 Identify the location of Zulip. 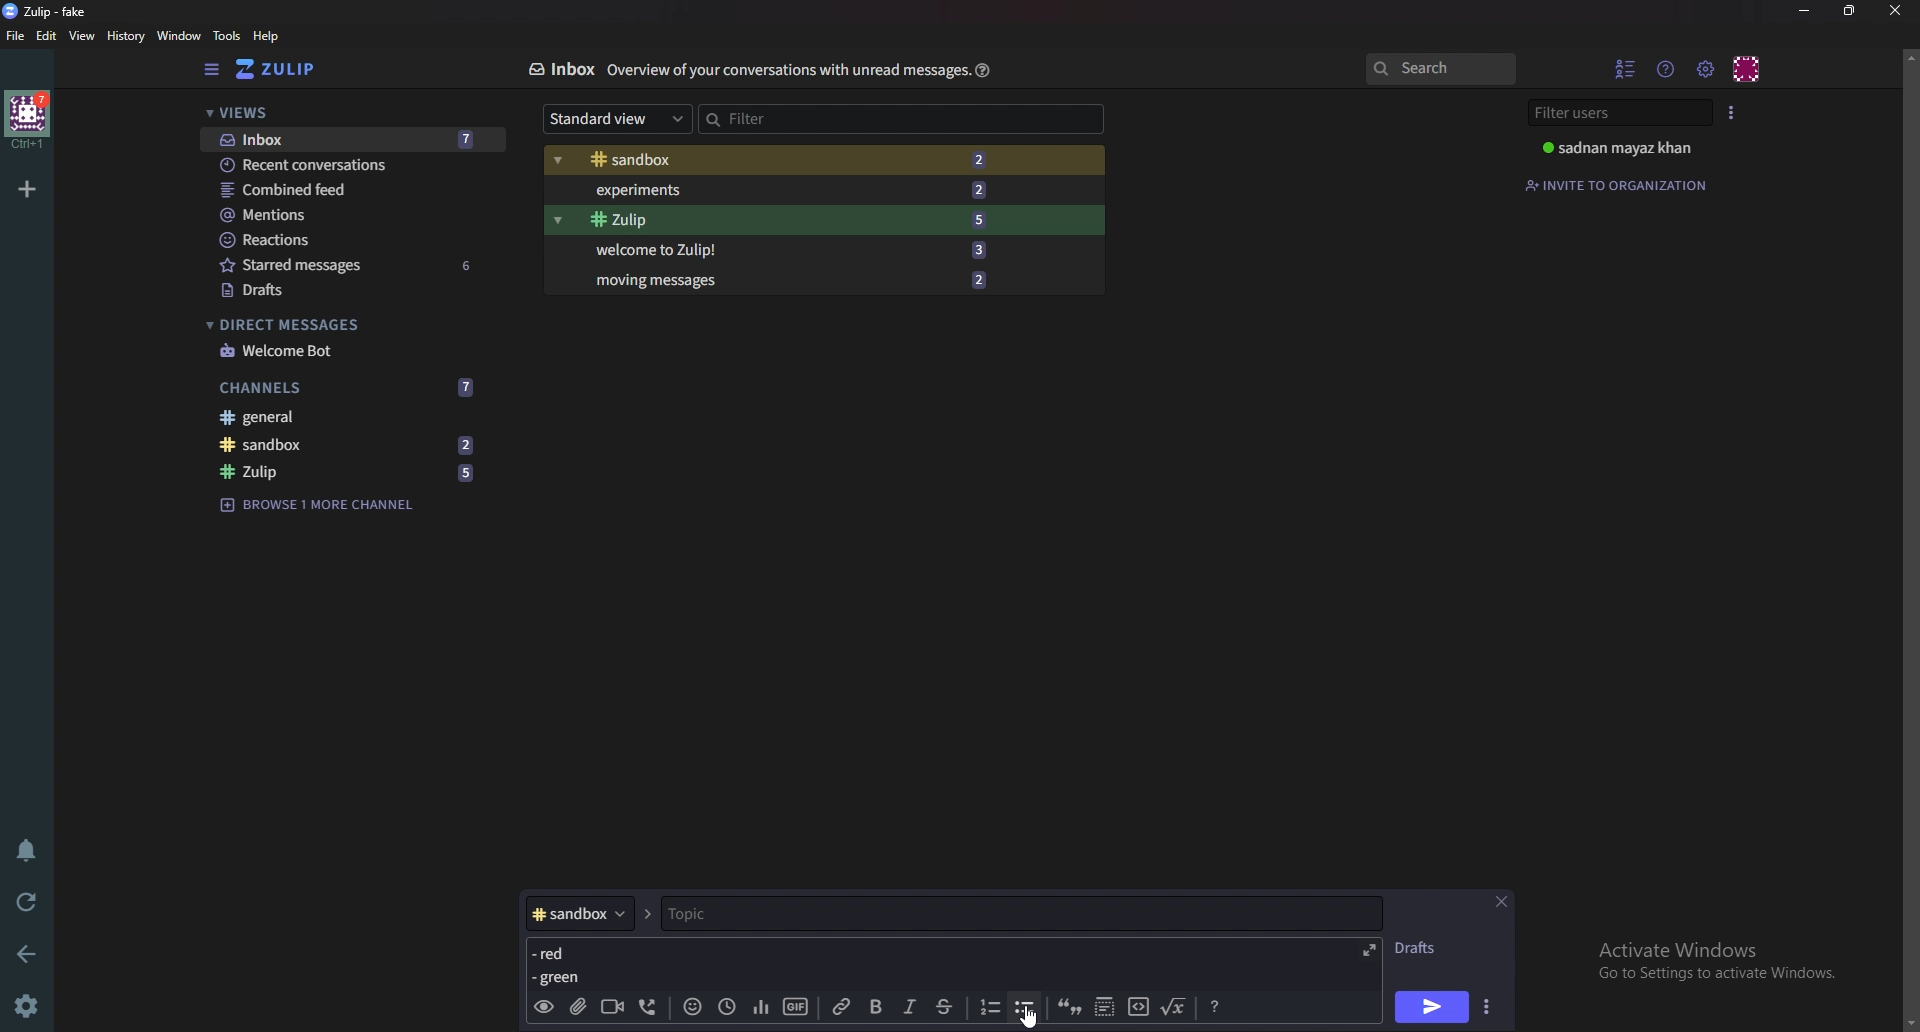
(349, 473).